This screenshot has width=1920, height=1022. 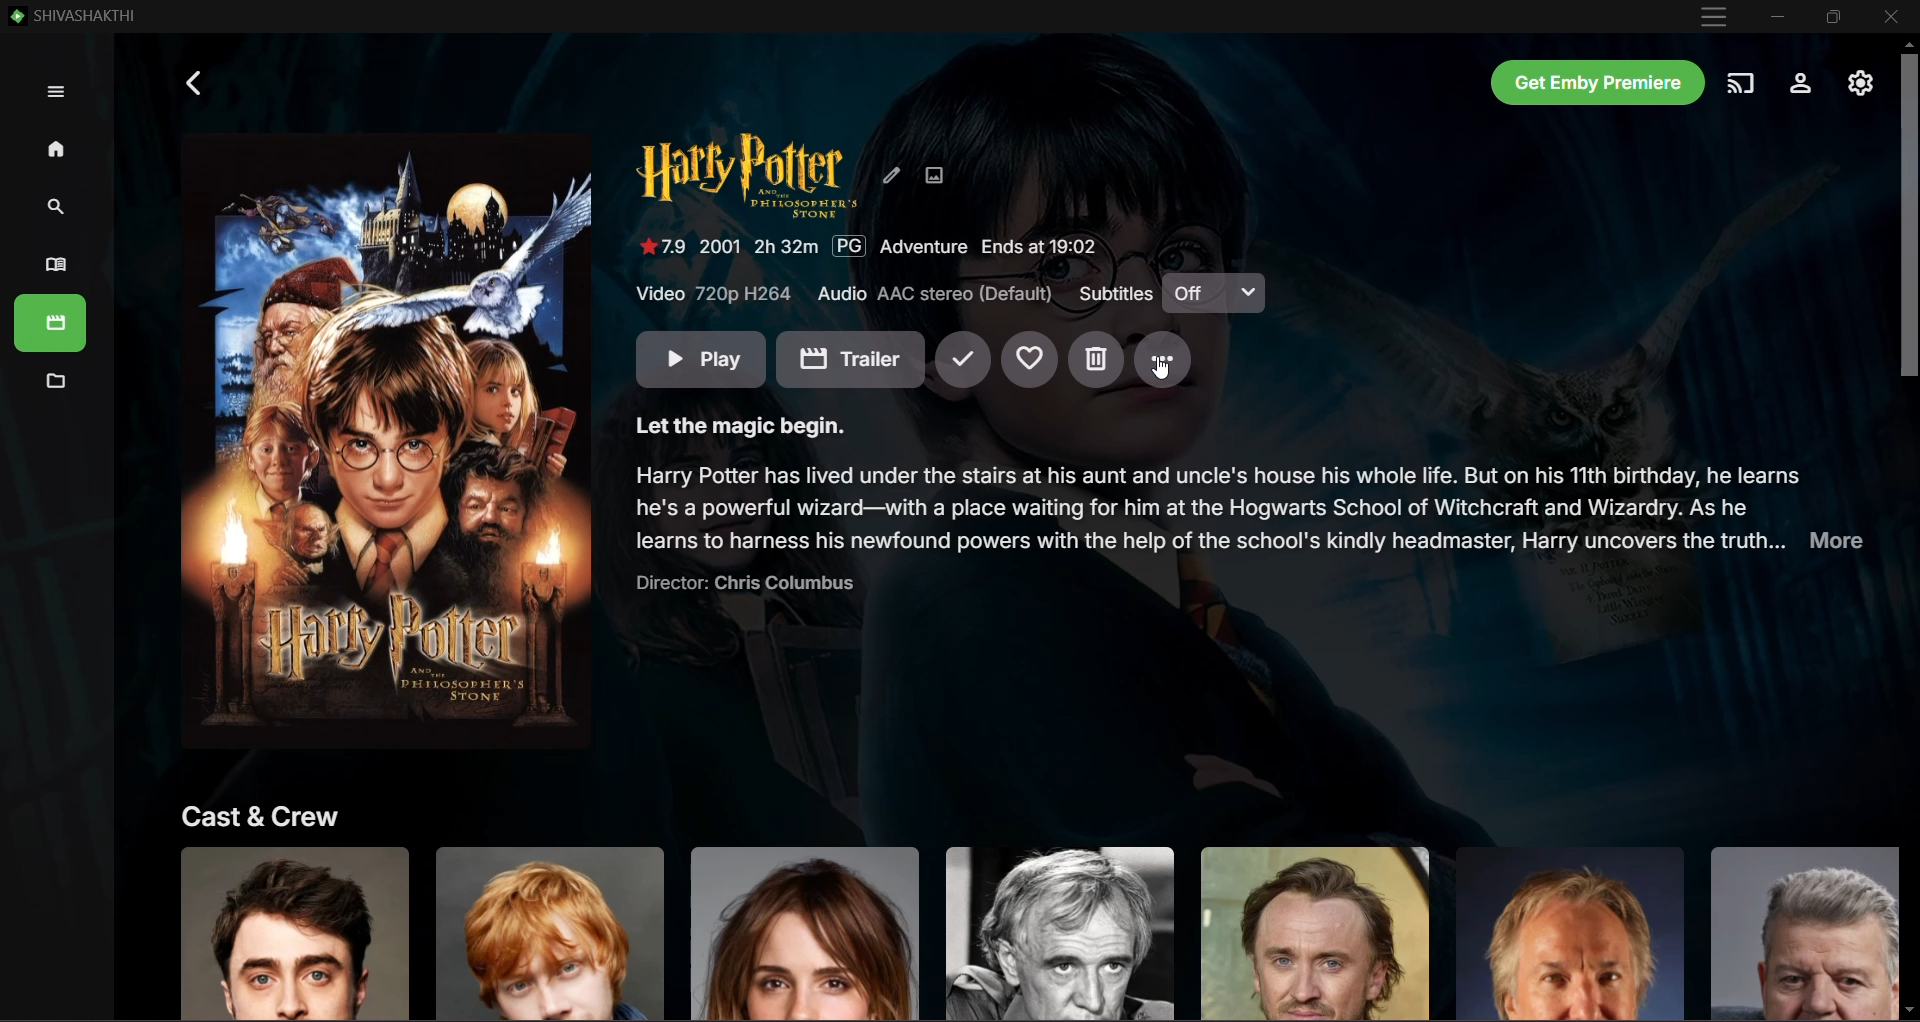 What do you see at coordinates (1214, 292) in the screenshot?
I see `Subtitles on/off` at bounding box center [1214, 292].